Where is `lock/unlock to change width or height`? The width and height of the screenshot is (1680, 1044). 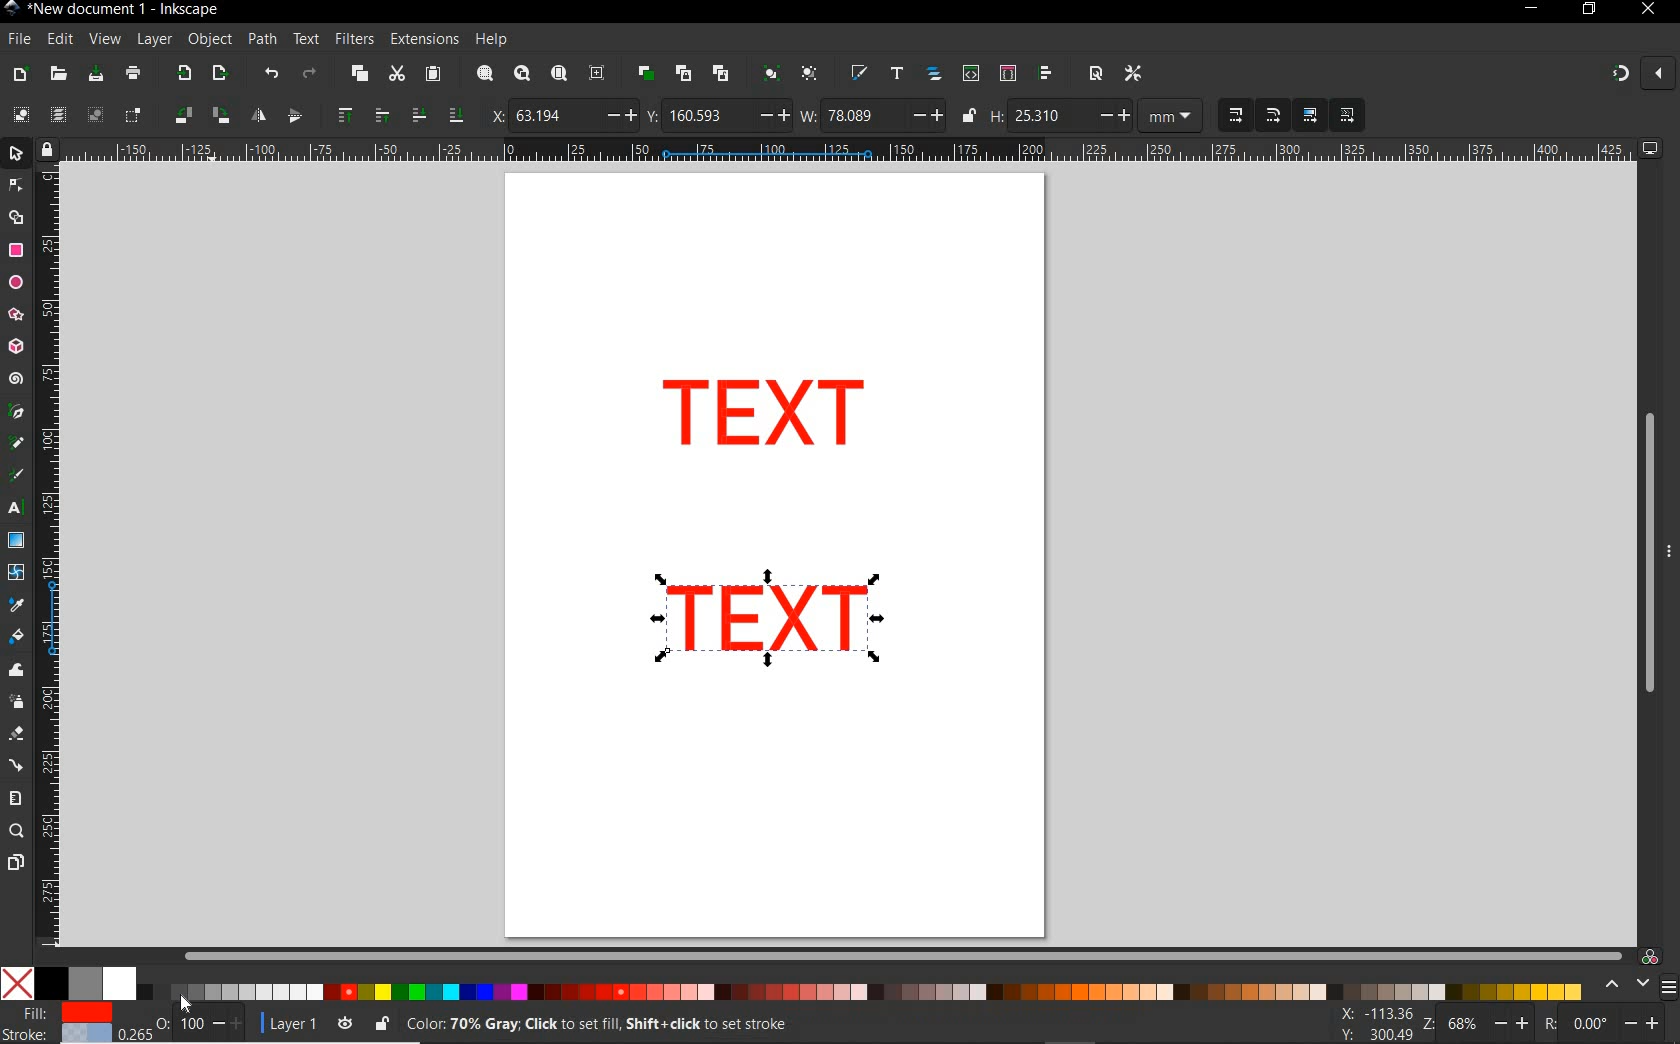 lock/unlock to change width or height is located at coordinates (968, 116).